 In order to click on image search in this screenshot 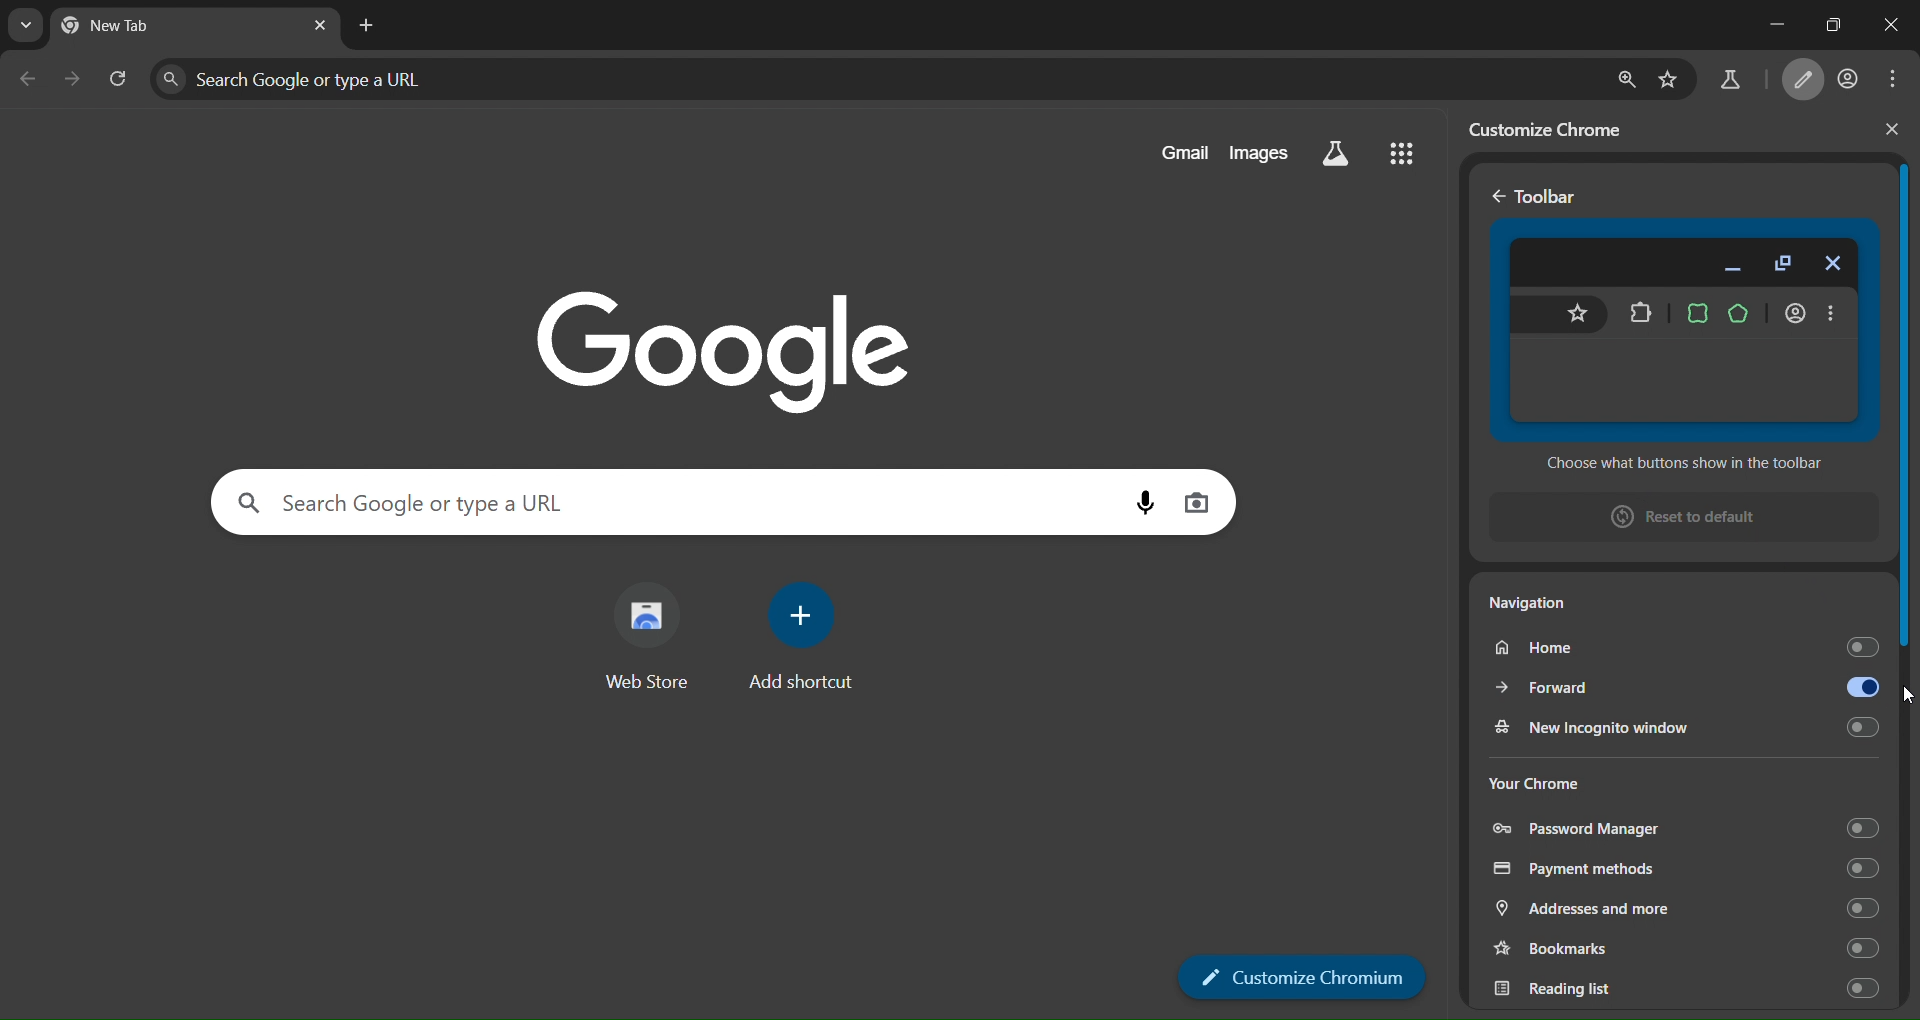, I will do `click(1196, 501)`.